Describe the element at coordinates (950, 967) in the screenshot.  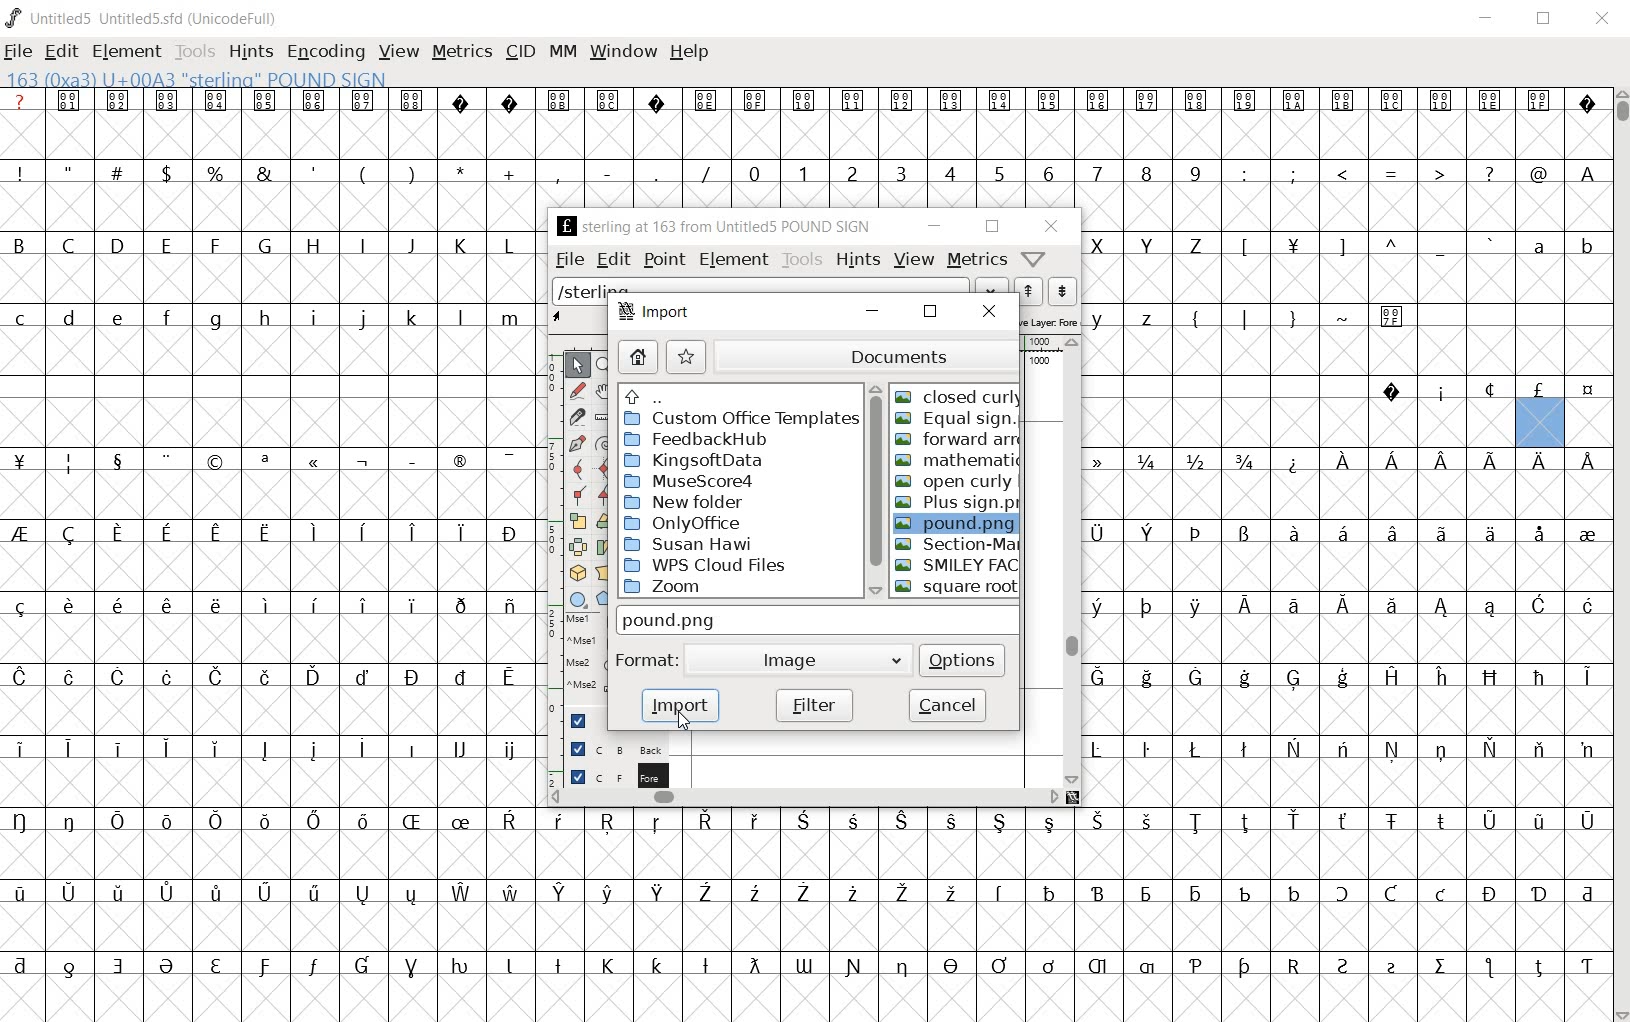
I see `Symbol` at that location.